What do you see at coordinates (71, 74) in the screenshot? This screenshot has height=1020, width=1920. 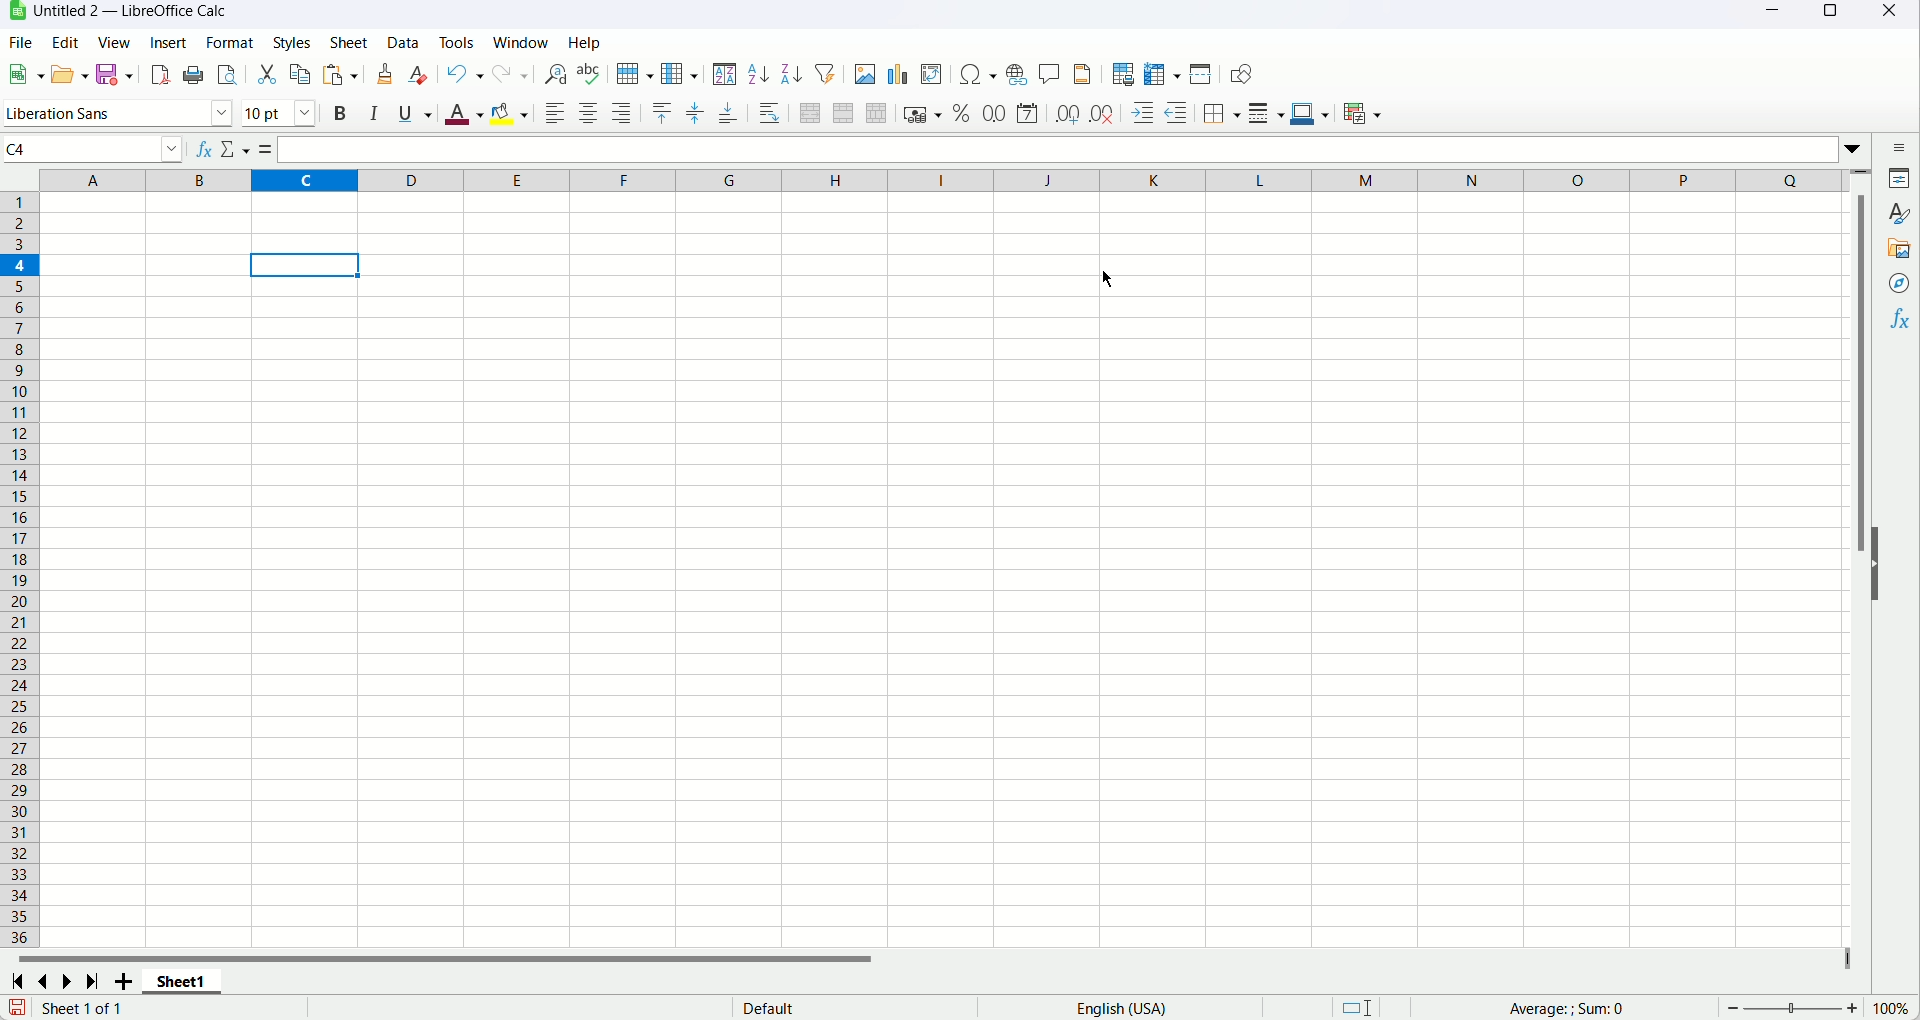 I see `Open` at bounding box center [71, 74].